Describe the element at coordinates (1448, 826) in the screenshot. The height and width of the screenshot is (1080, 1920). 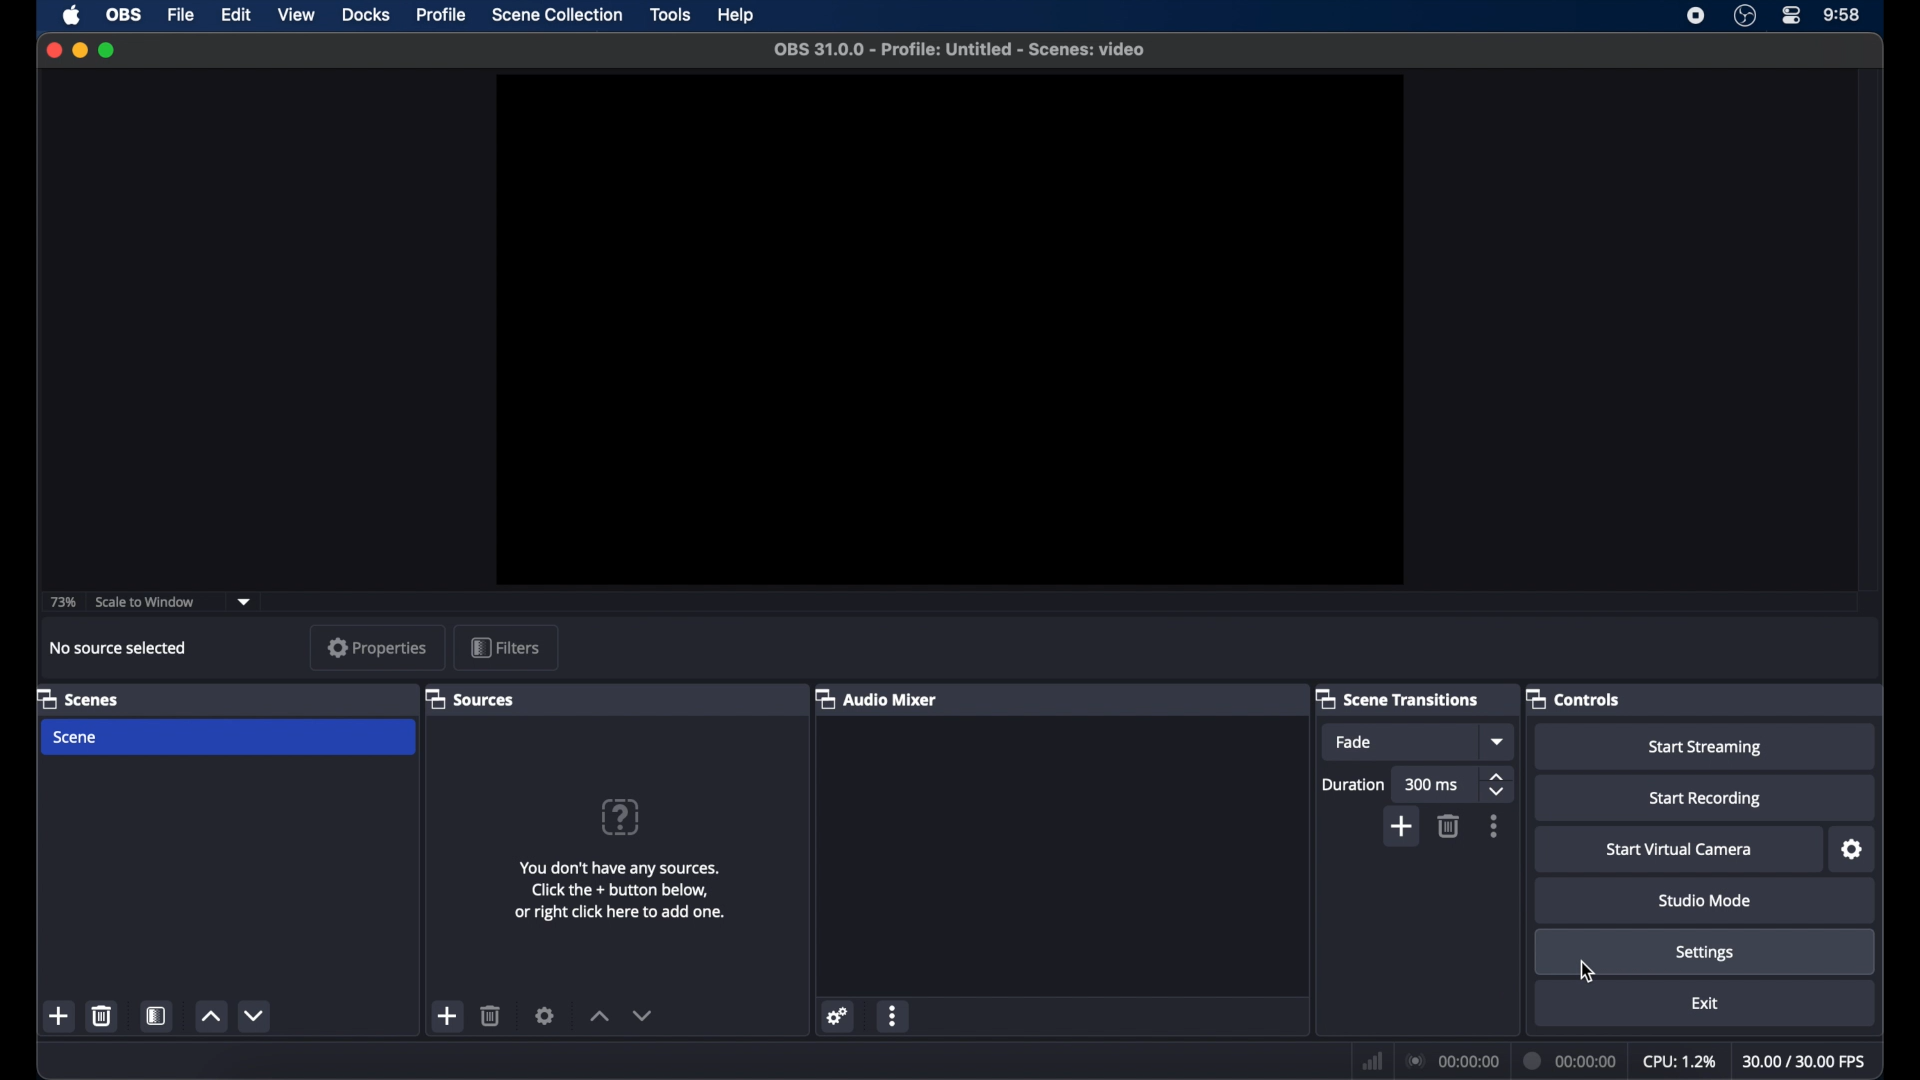
I see `delete` at that location.